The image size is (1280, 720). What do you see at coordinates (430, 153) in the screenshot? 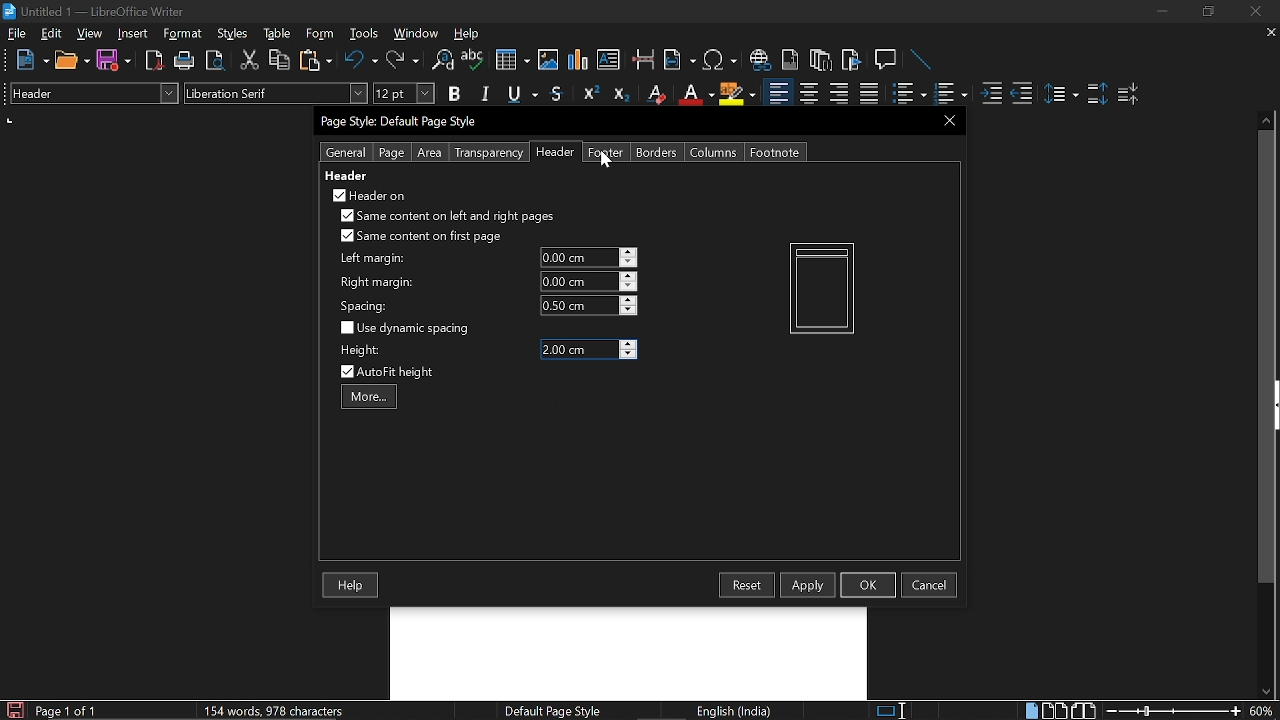
I see `Area` at bounding box center [430, 153].